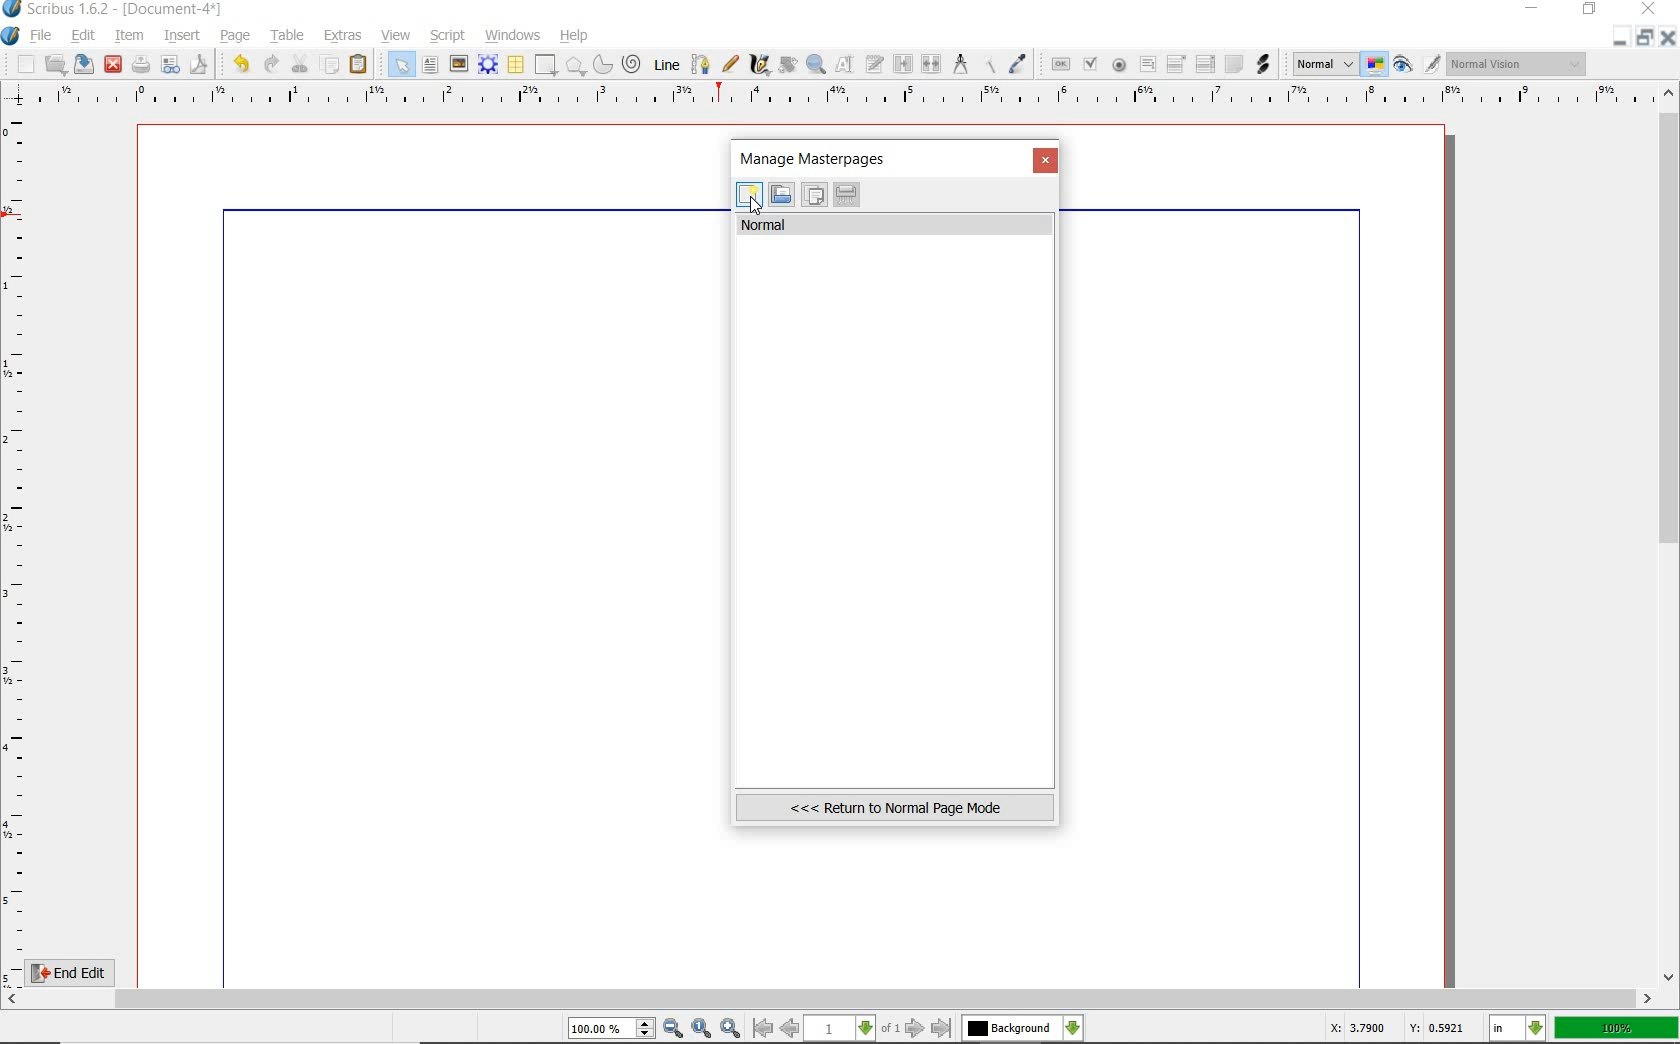 This screenshot has width=1680, height=1044. Describe the element at coordinates (932, 65) in the screenshot. I see `unlink text frames` at that location.